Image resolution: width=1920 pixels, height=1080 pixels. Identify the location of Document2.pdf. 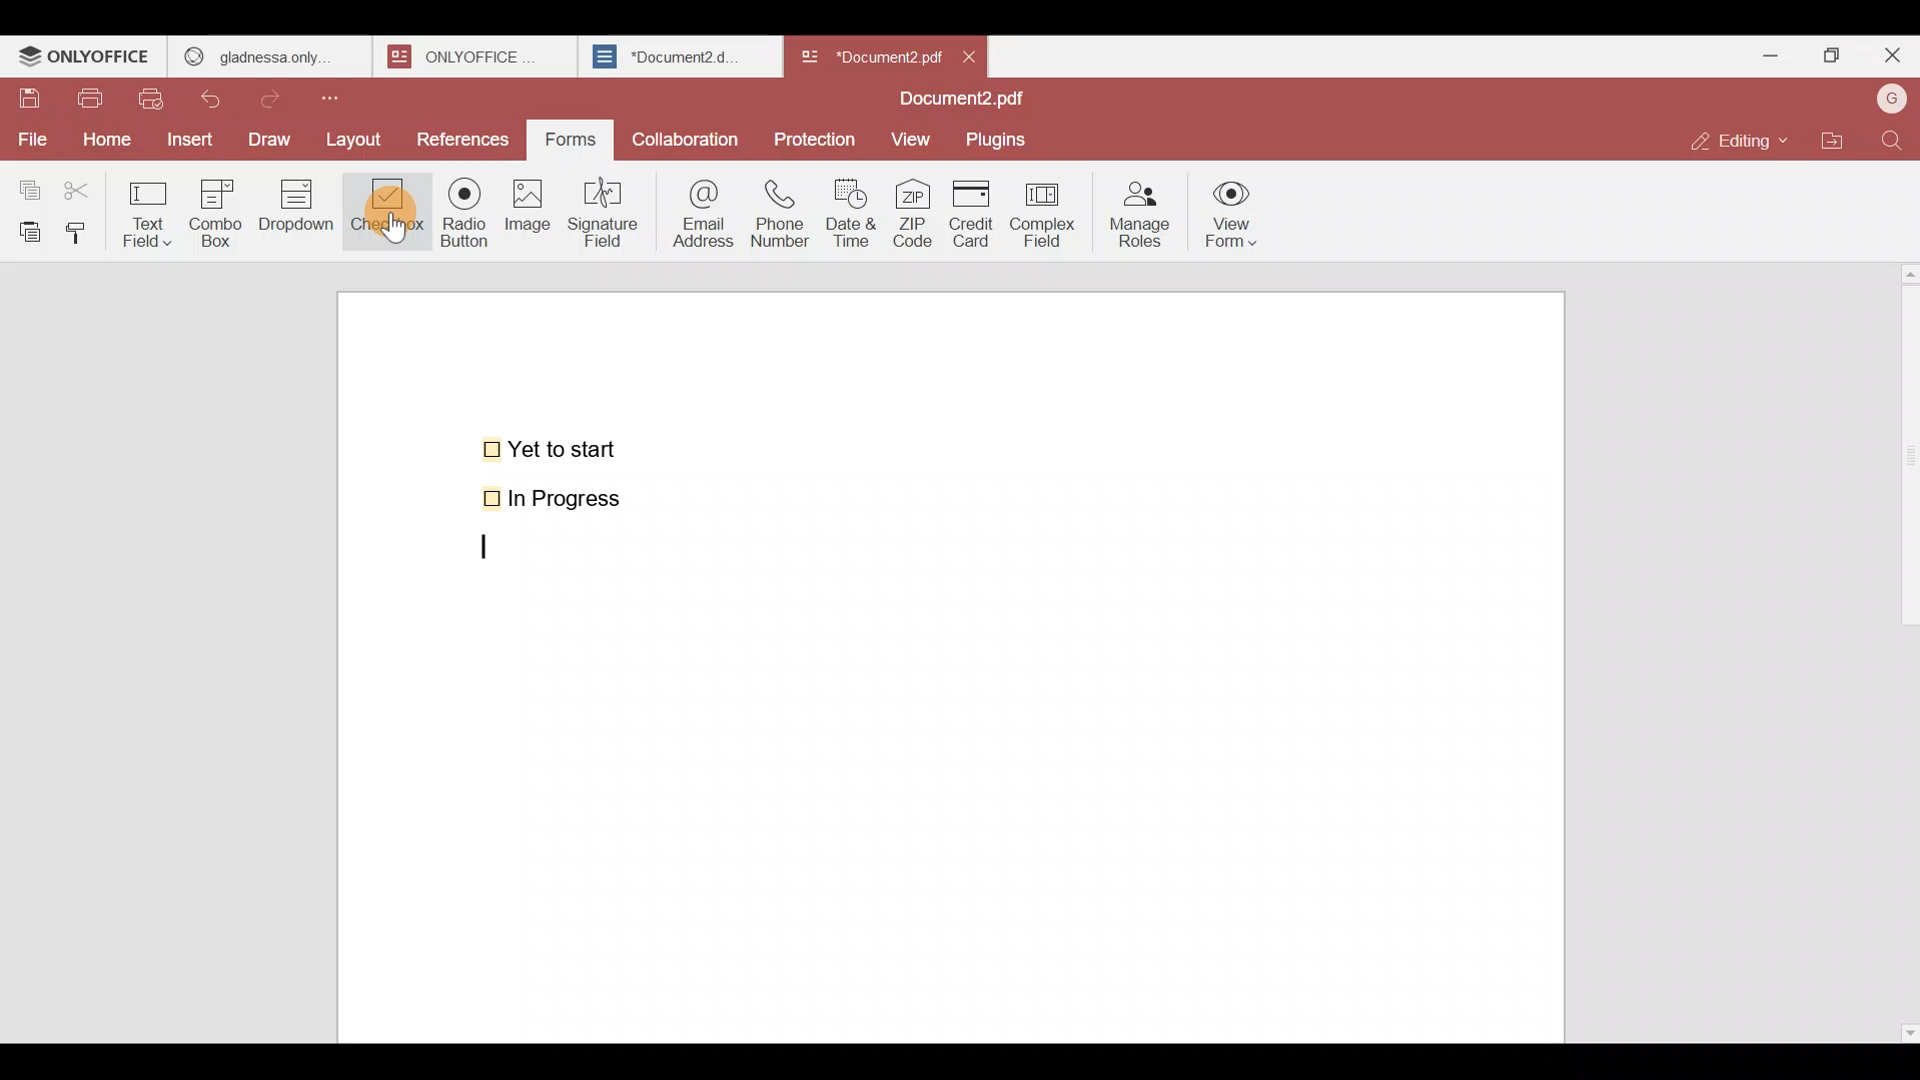
(956, 101).